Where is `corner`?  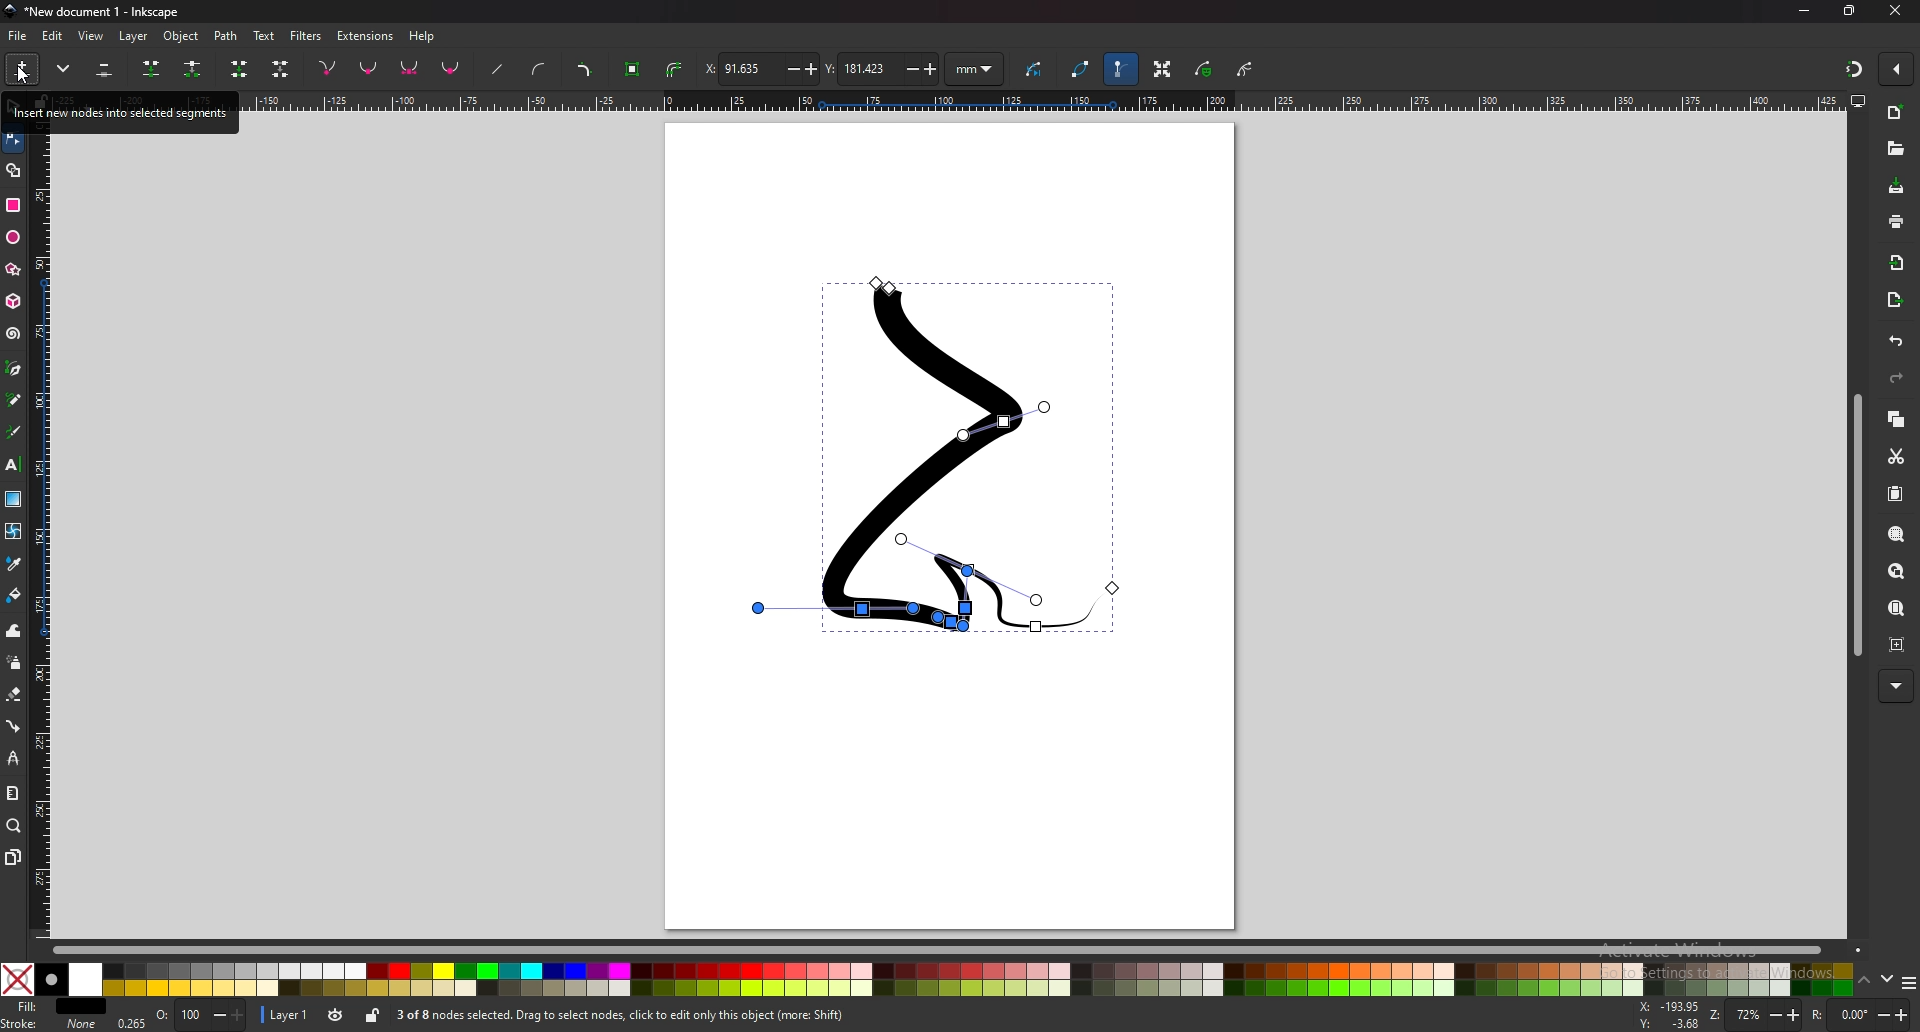 corner is located at coordinates (328, 68).